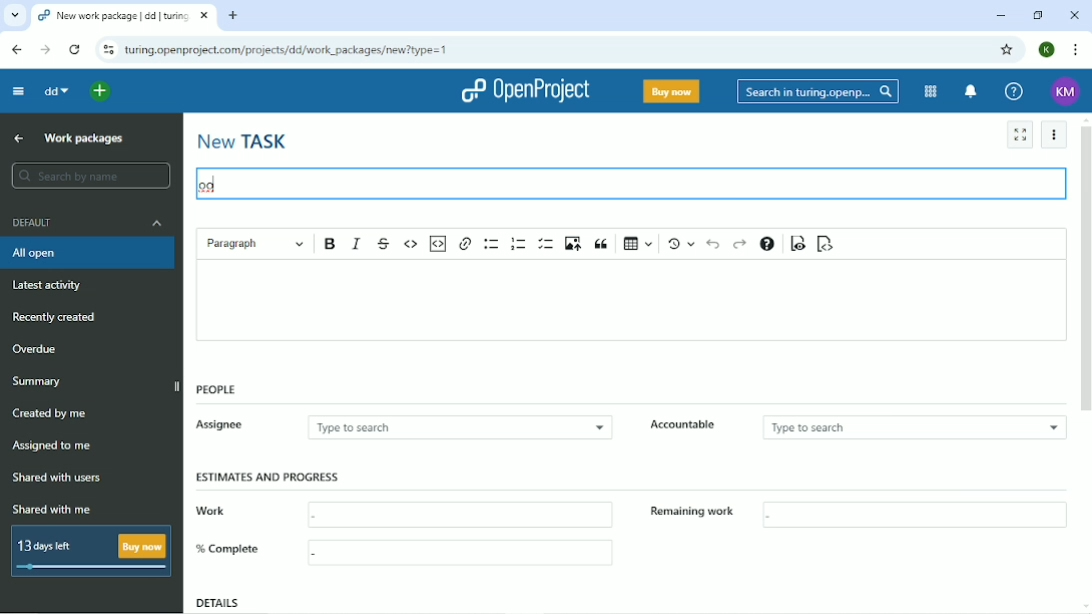 This screenshot has height=614, width=1092. What do you see at coordinates (330, 244) in the screenshot?
I see `Bold` at bounding box center [330, 244].